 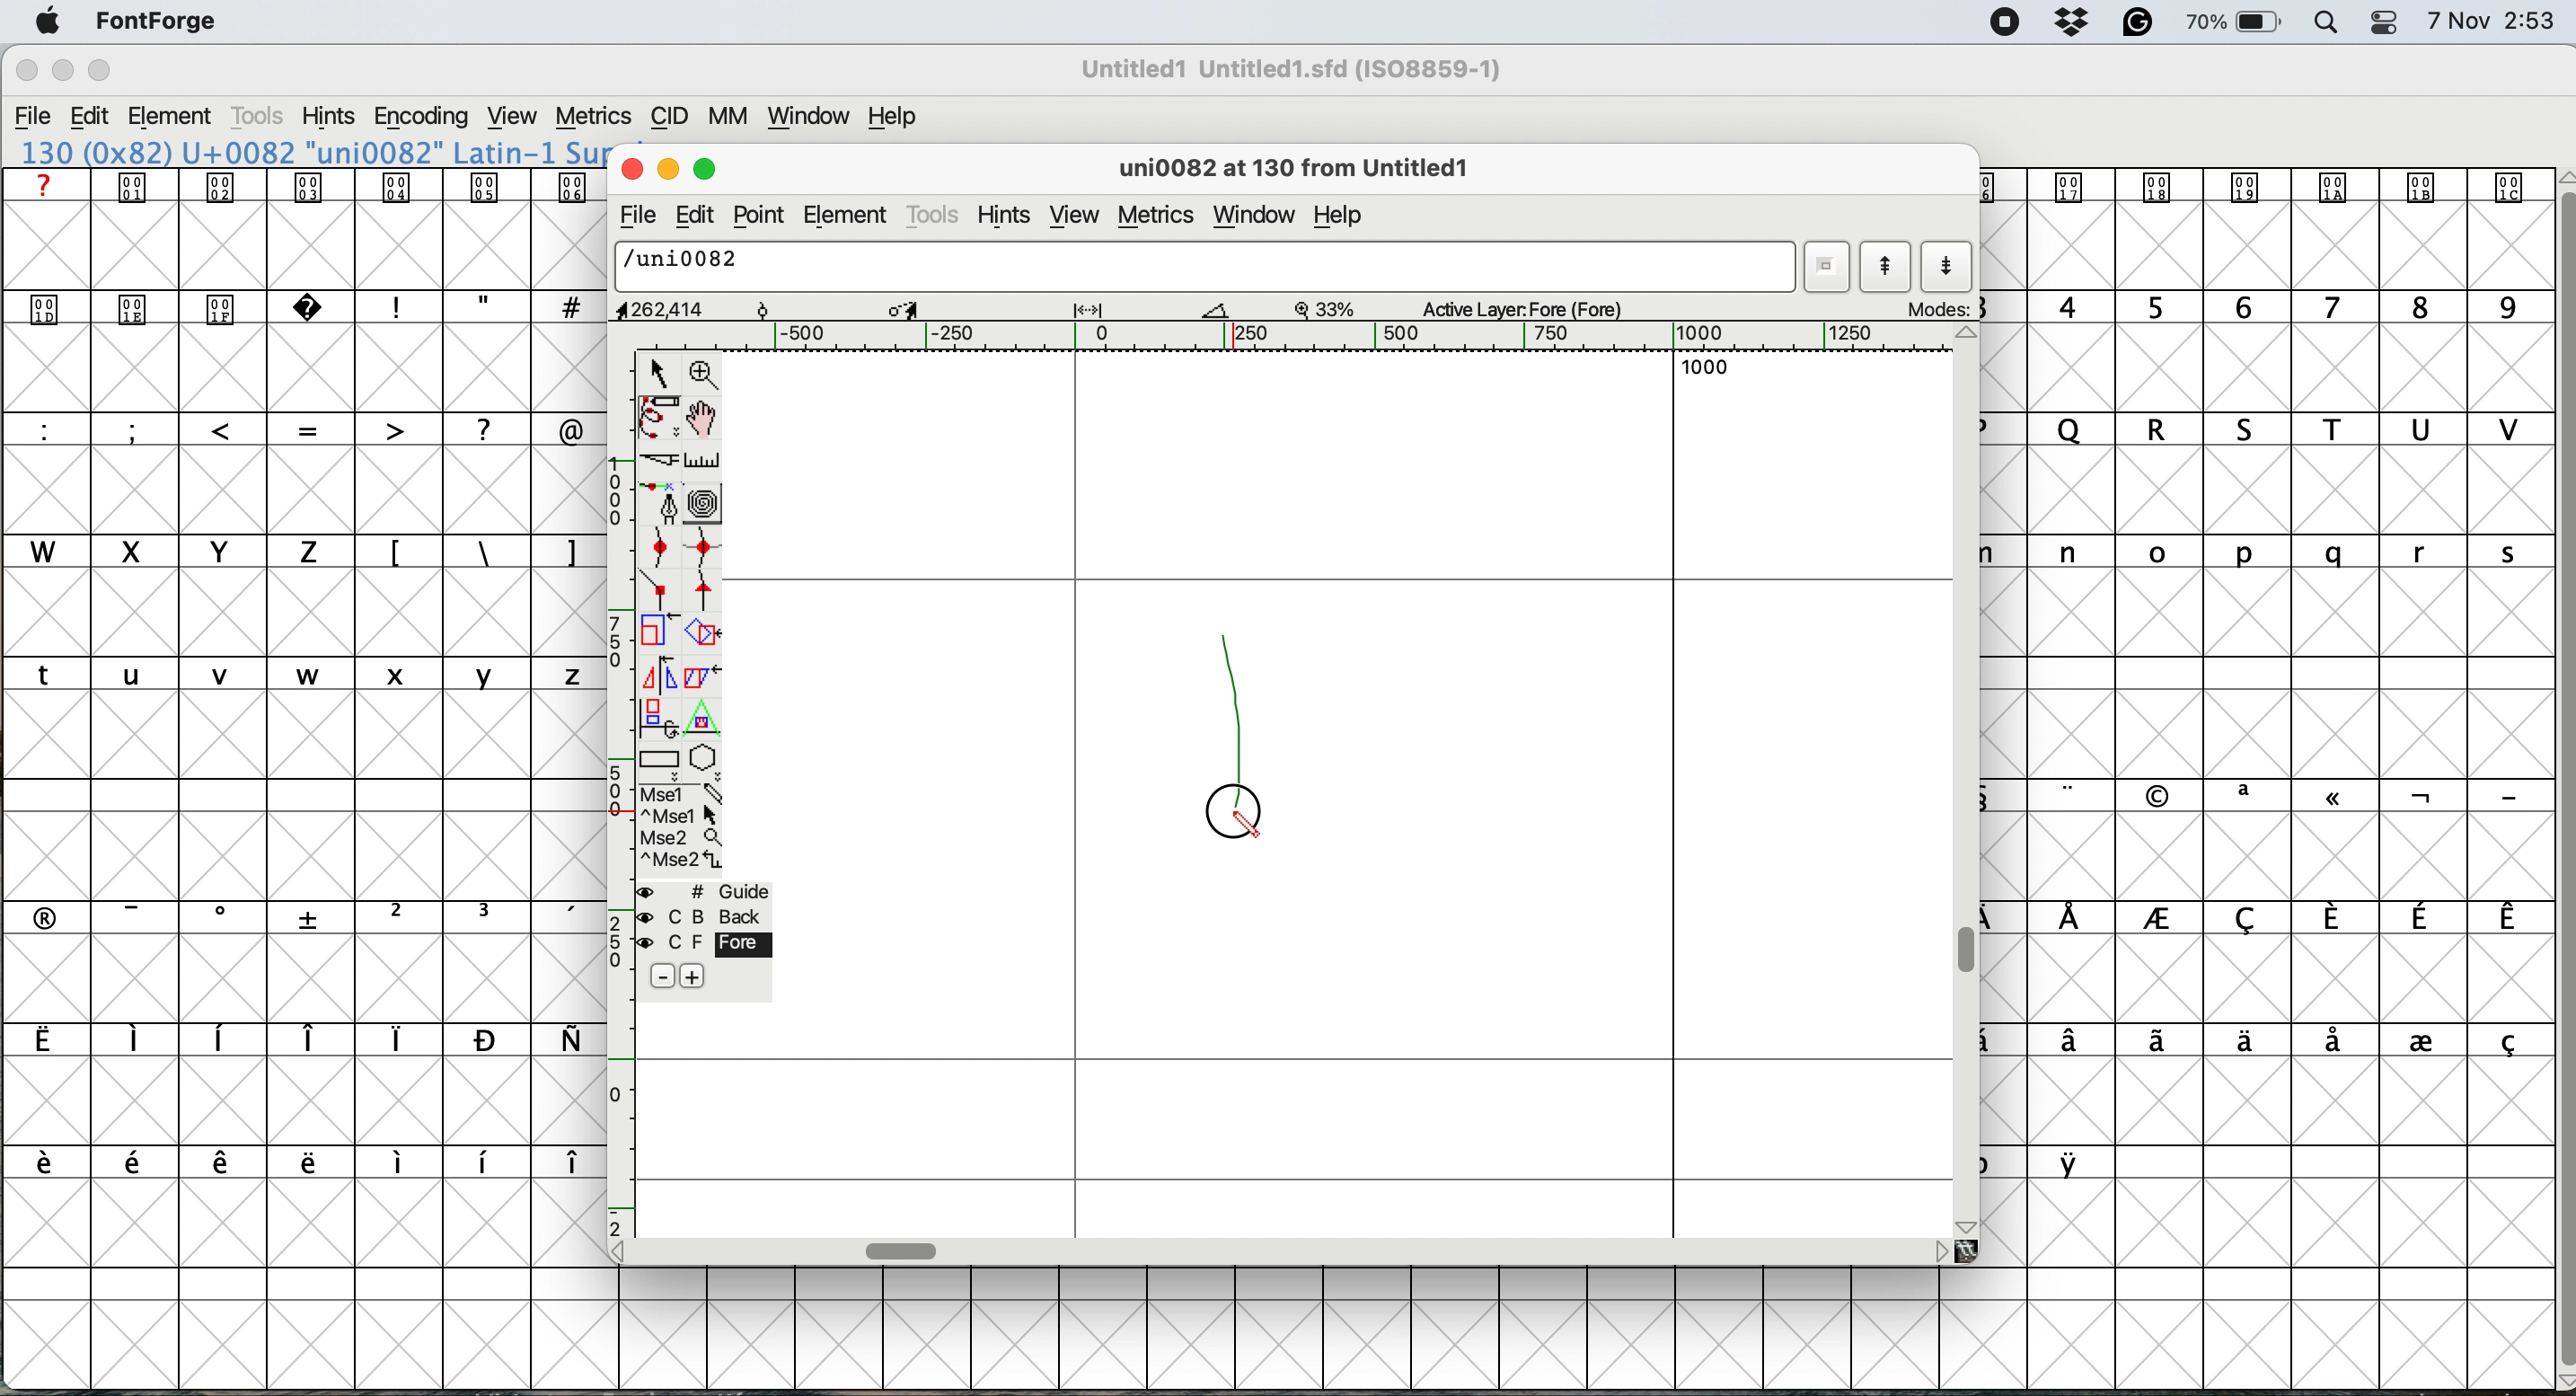 I want to click on help, so click(x=1347, y=217).